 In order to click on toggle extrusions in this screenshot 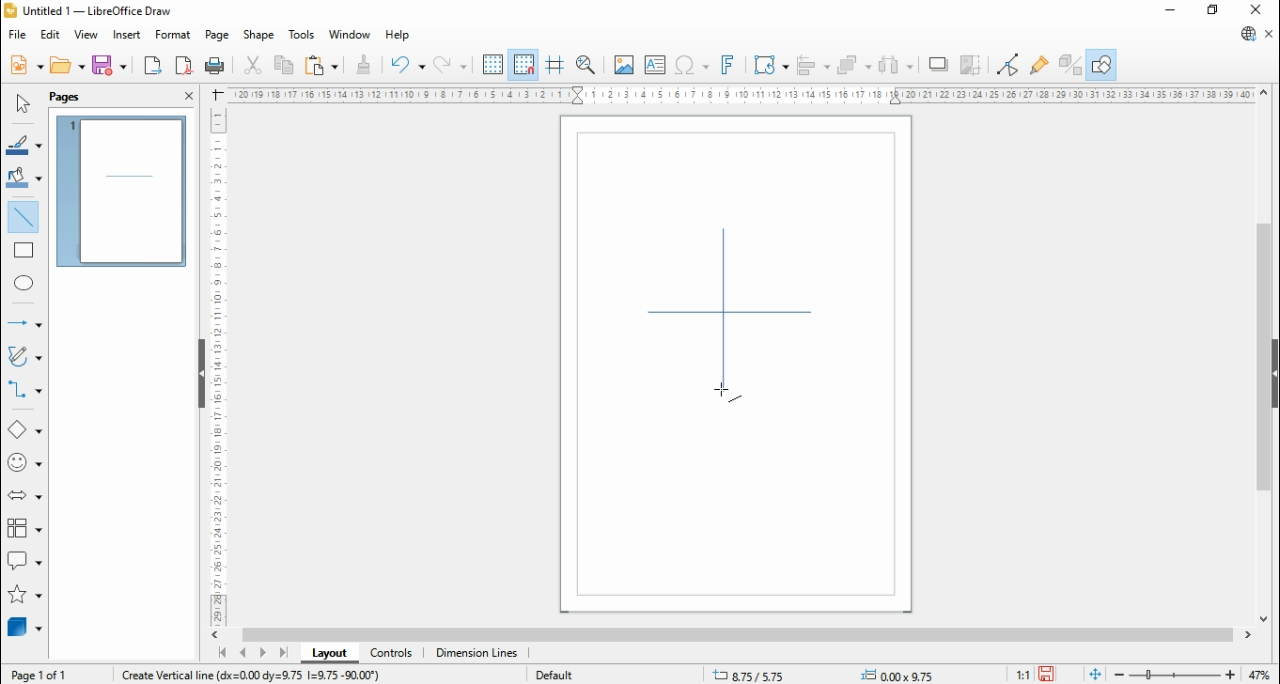, I will do `click(1069, 64)`.